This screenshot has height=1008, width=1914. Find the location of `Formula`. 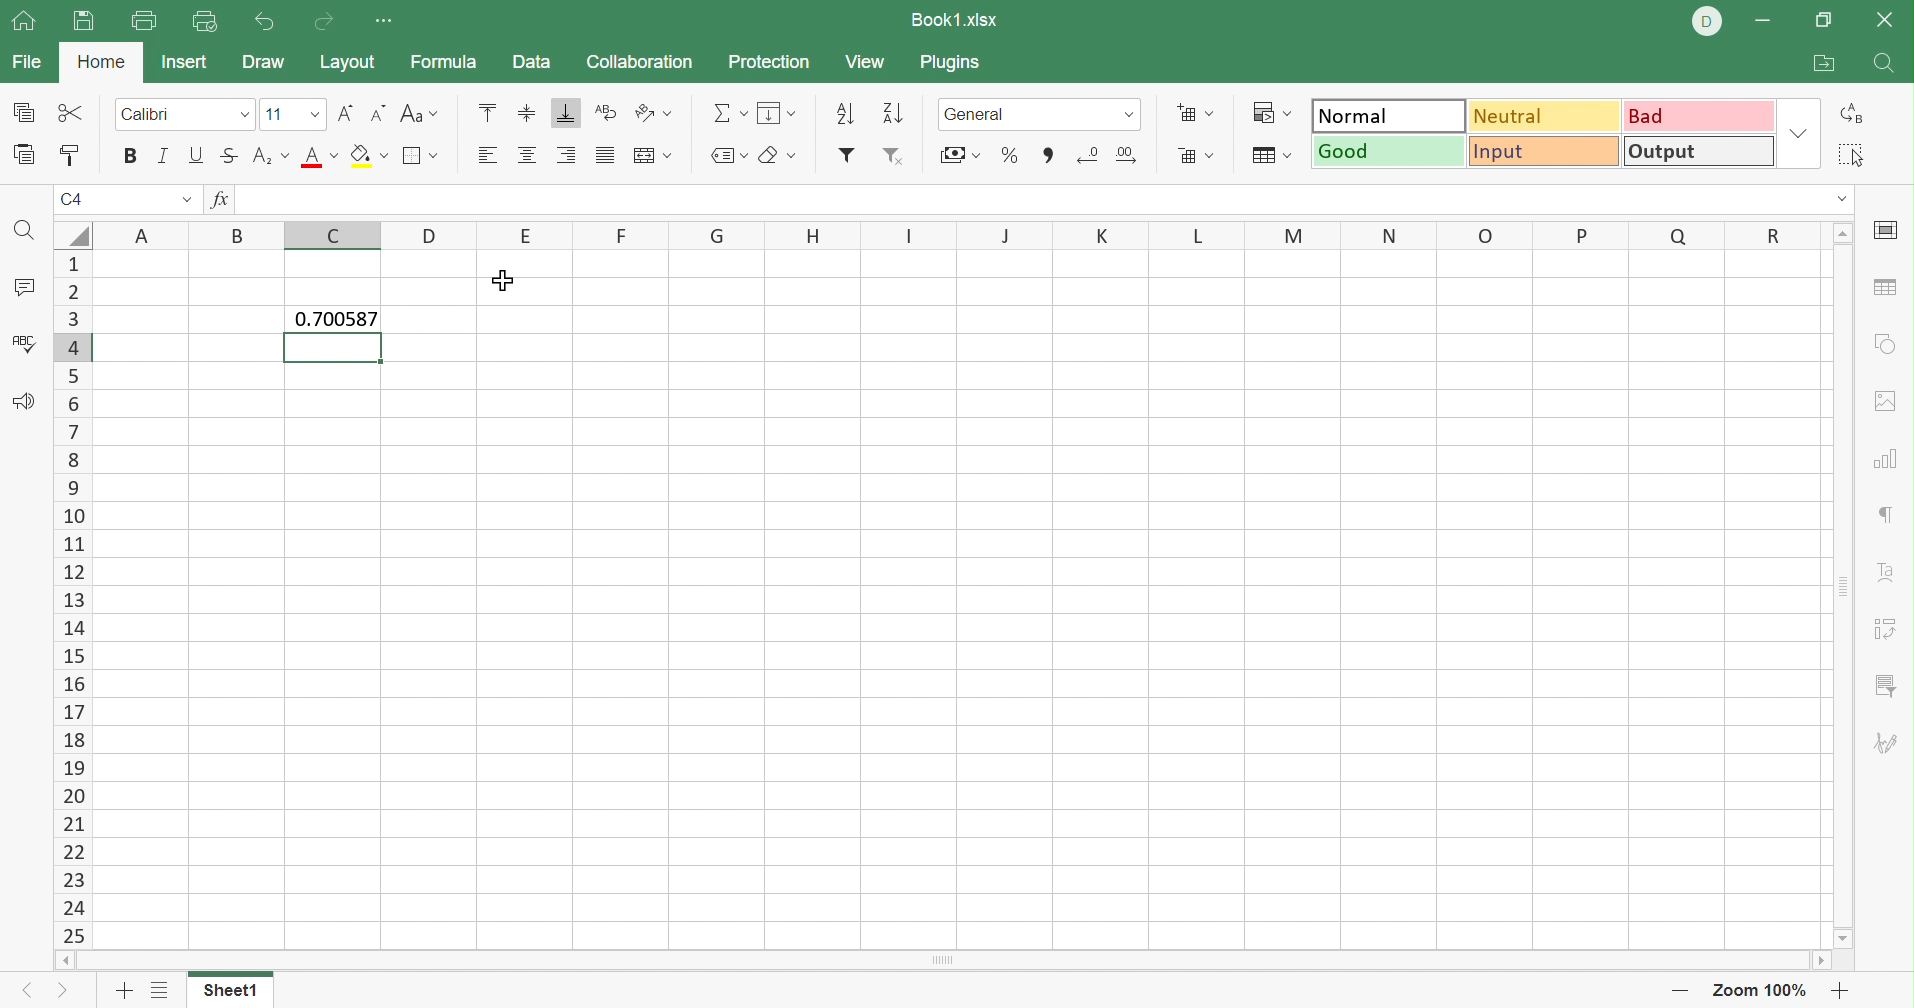

Formula is located at coordinates (443, 63).